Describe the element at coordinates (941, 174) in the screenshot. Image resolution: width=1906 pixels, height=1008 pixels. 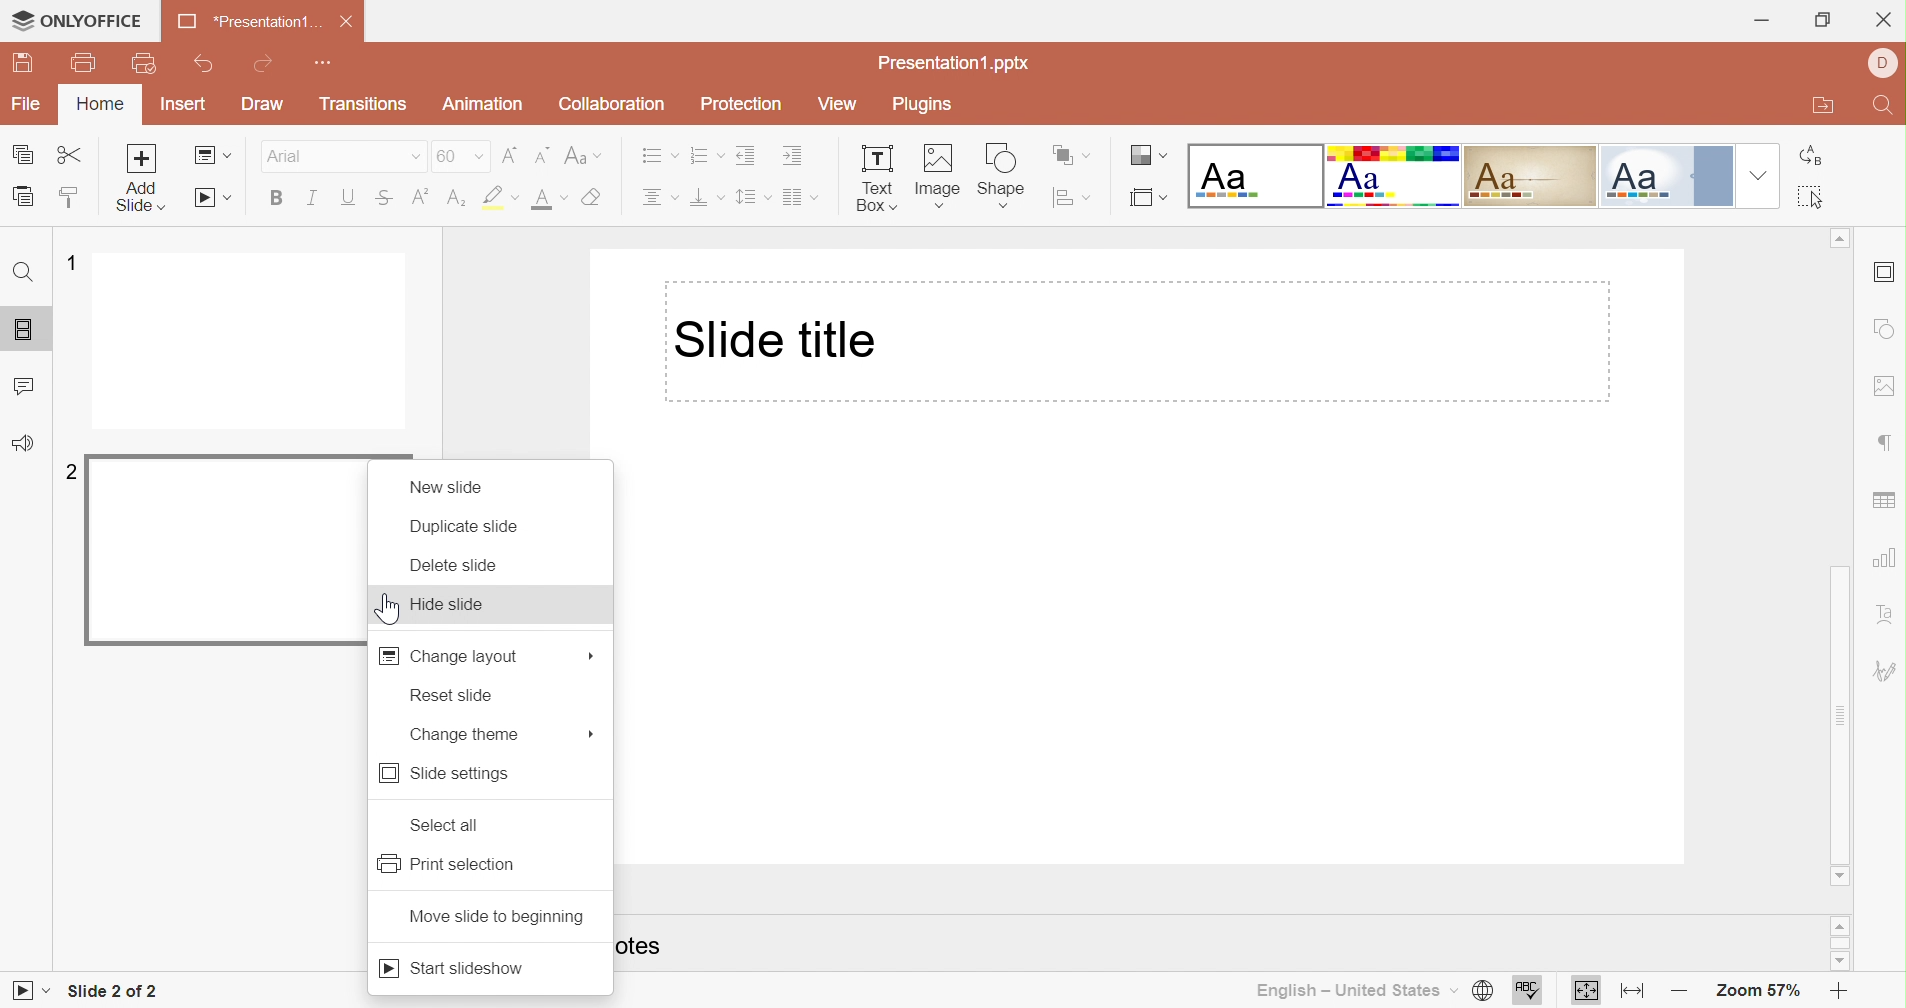
I see `Image` at that location.